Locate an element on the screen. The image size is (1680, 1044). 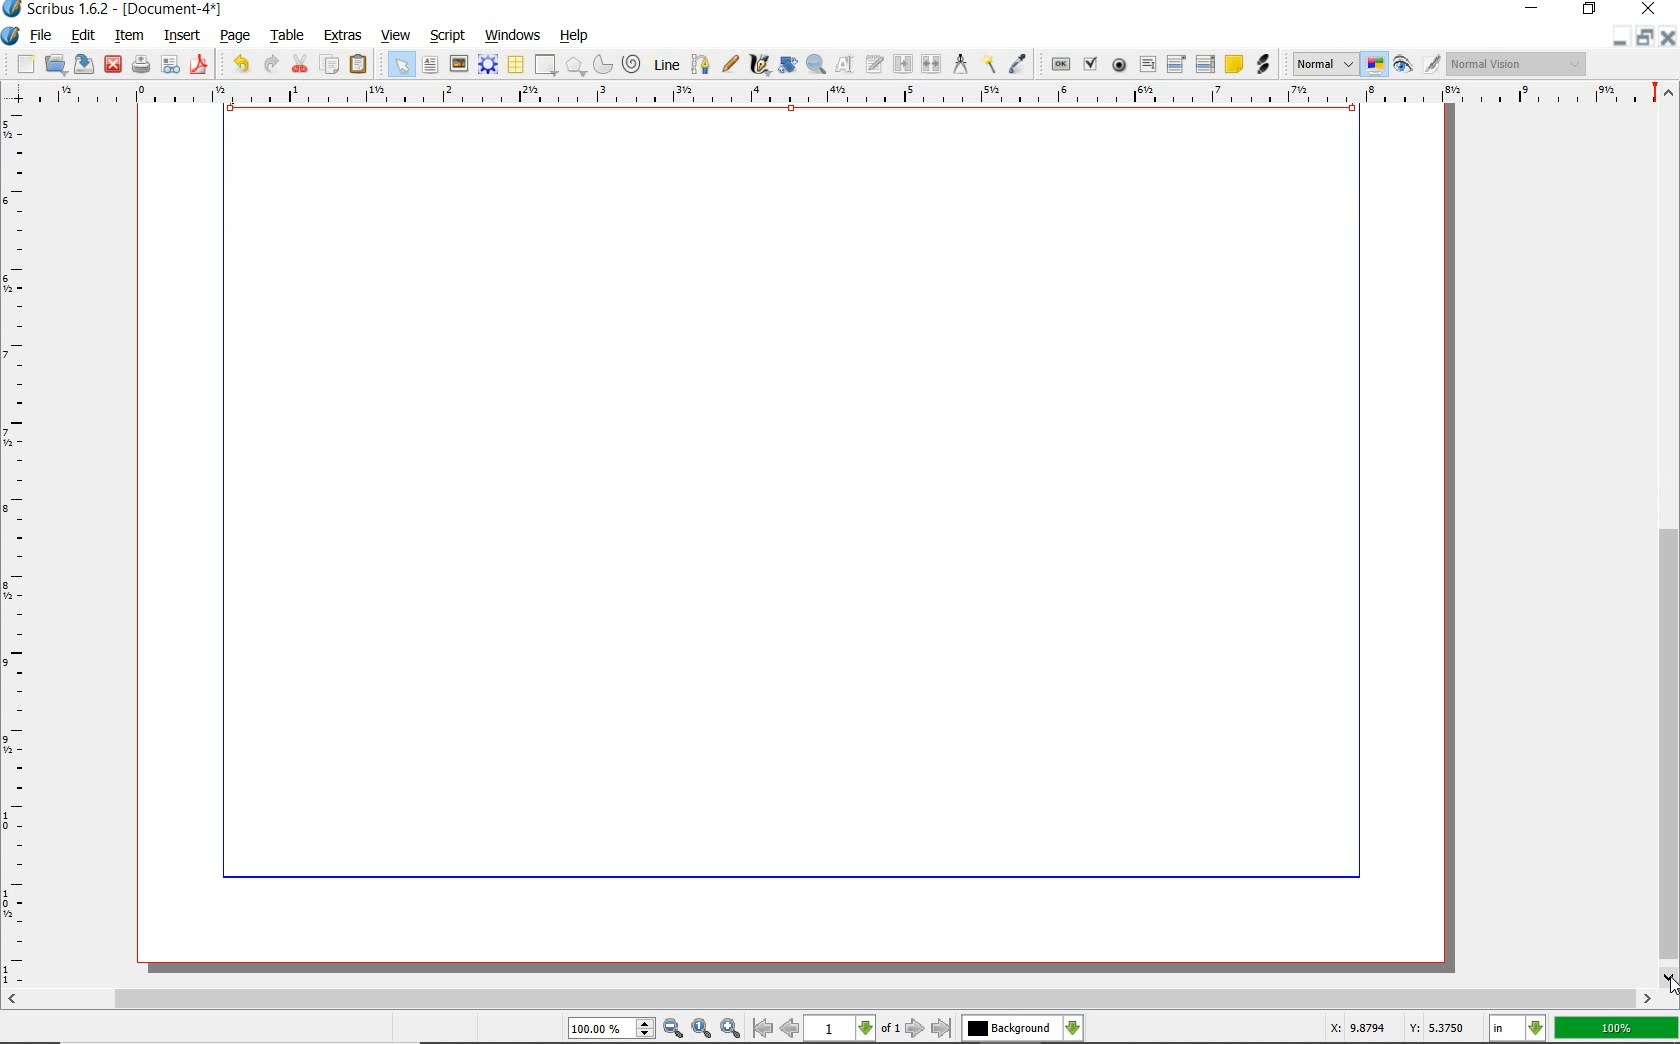
spiral is located at coordinates (633, 64).